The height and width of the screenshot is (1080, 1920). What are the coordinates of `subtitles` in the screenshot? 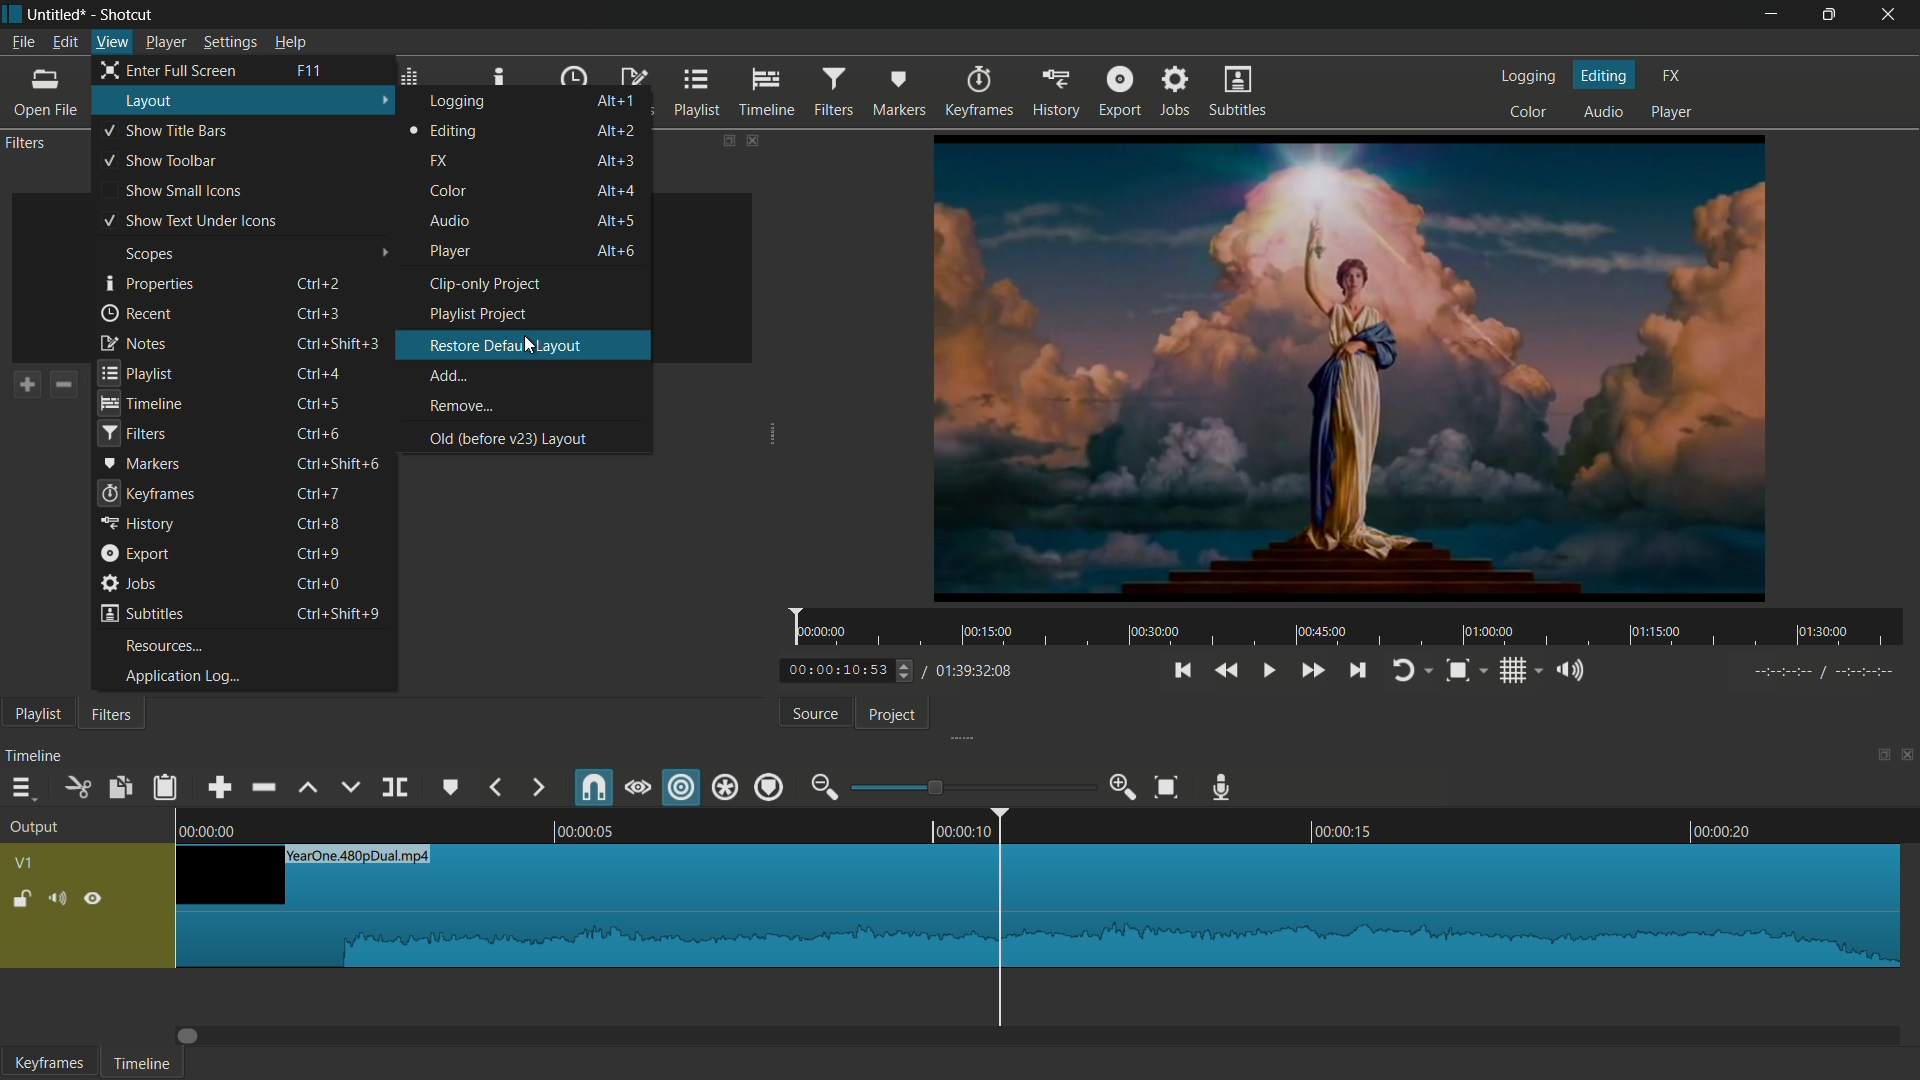 It's located at (1238, 93).